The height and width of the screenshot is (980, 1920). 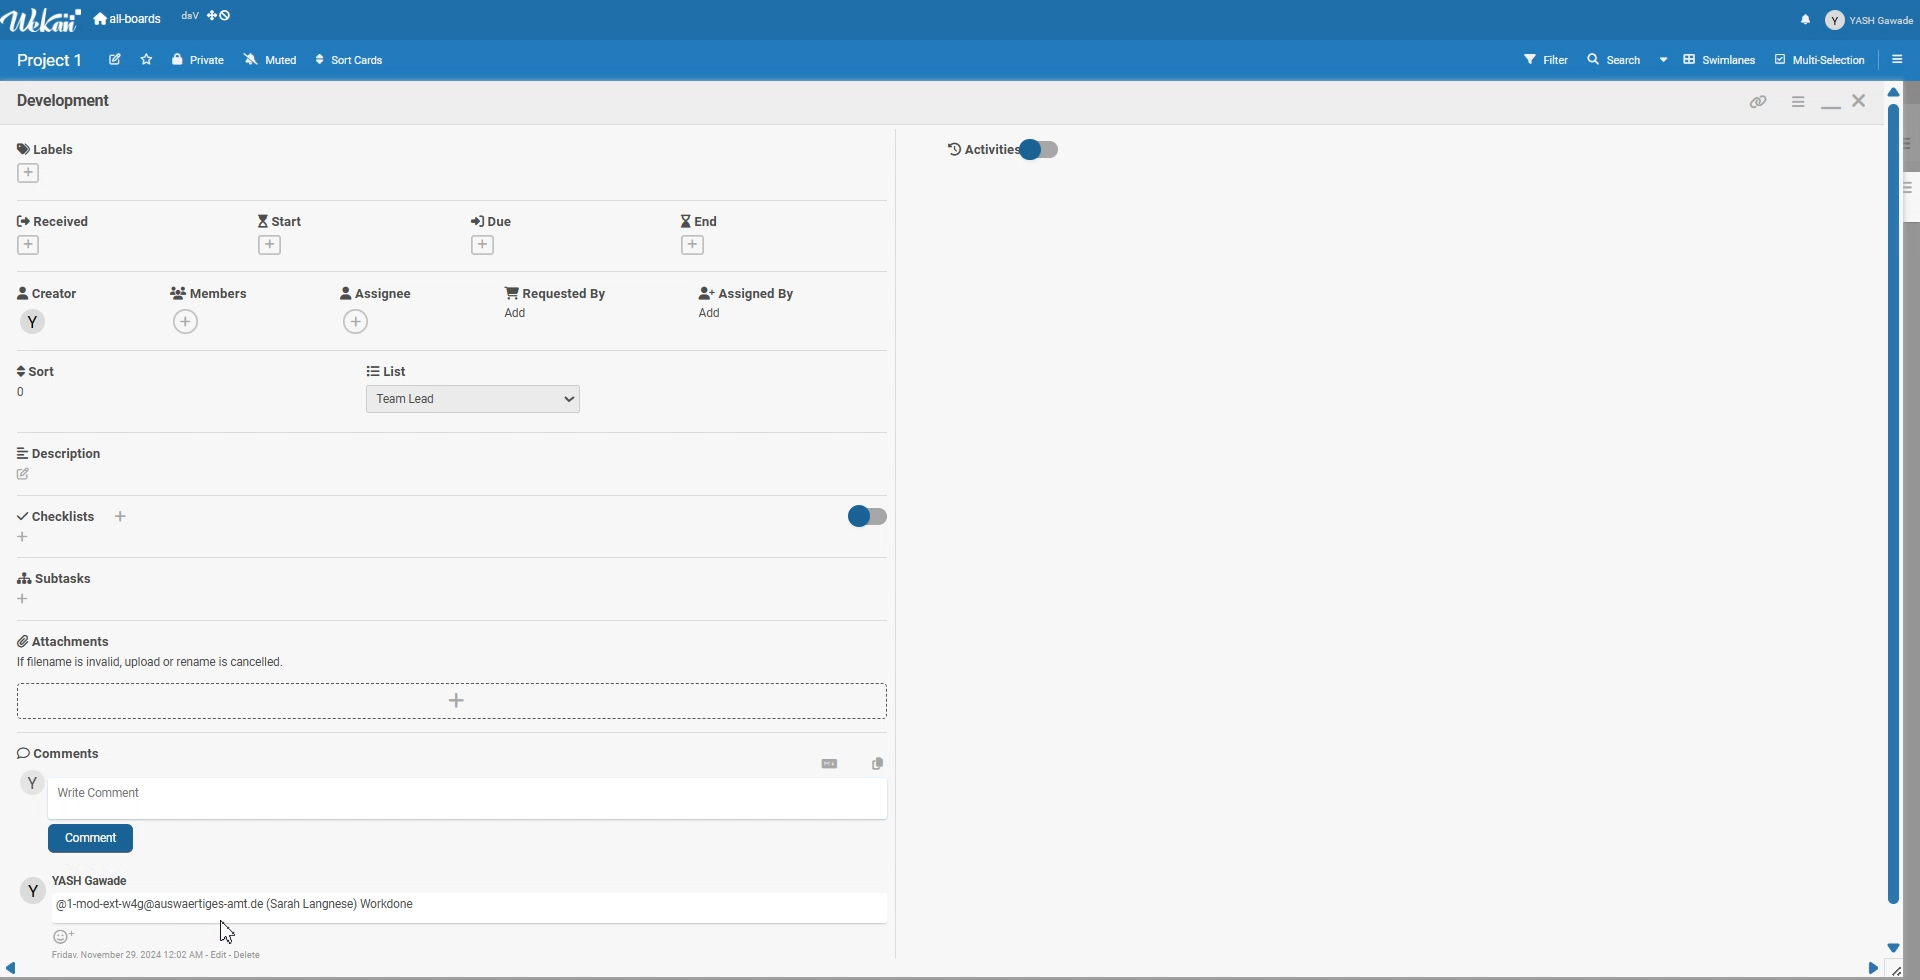 I want to click on add, so click(x=123, y=517).